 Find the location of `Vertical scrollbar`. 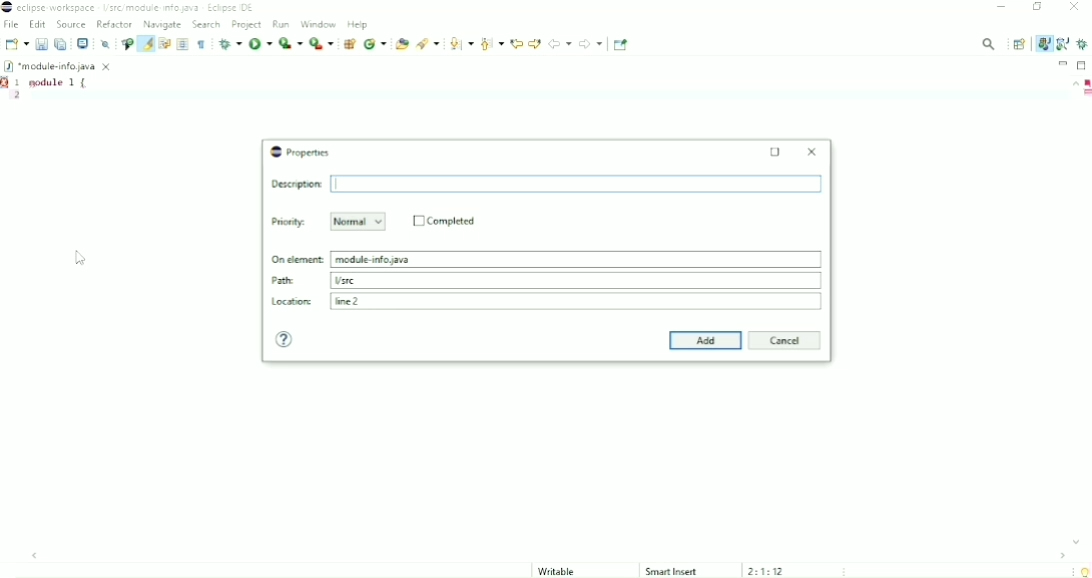

Vertical scrollbar is located at coordinates (1070, 313).